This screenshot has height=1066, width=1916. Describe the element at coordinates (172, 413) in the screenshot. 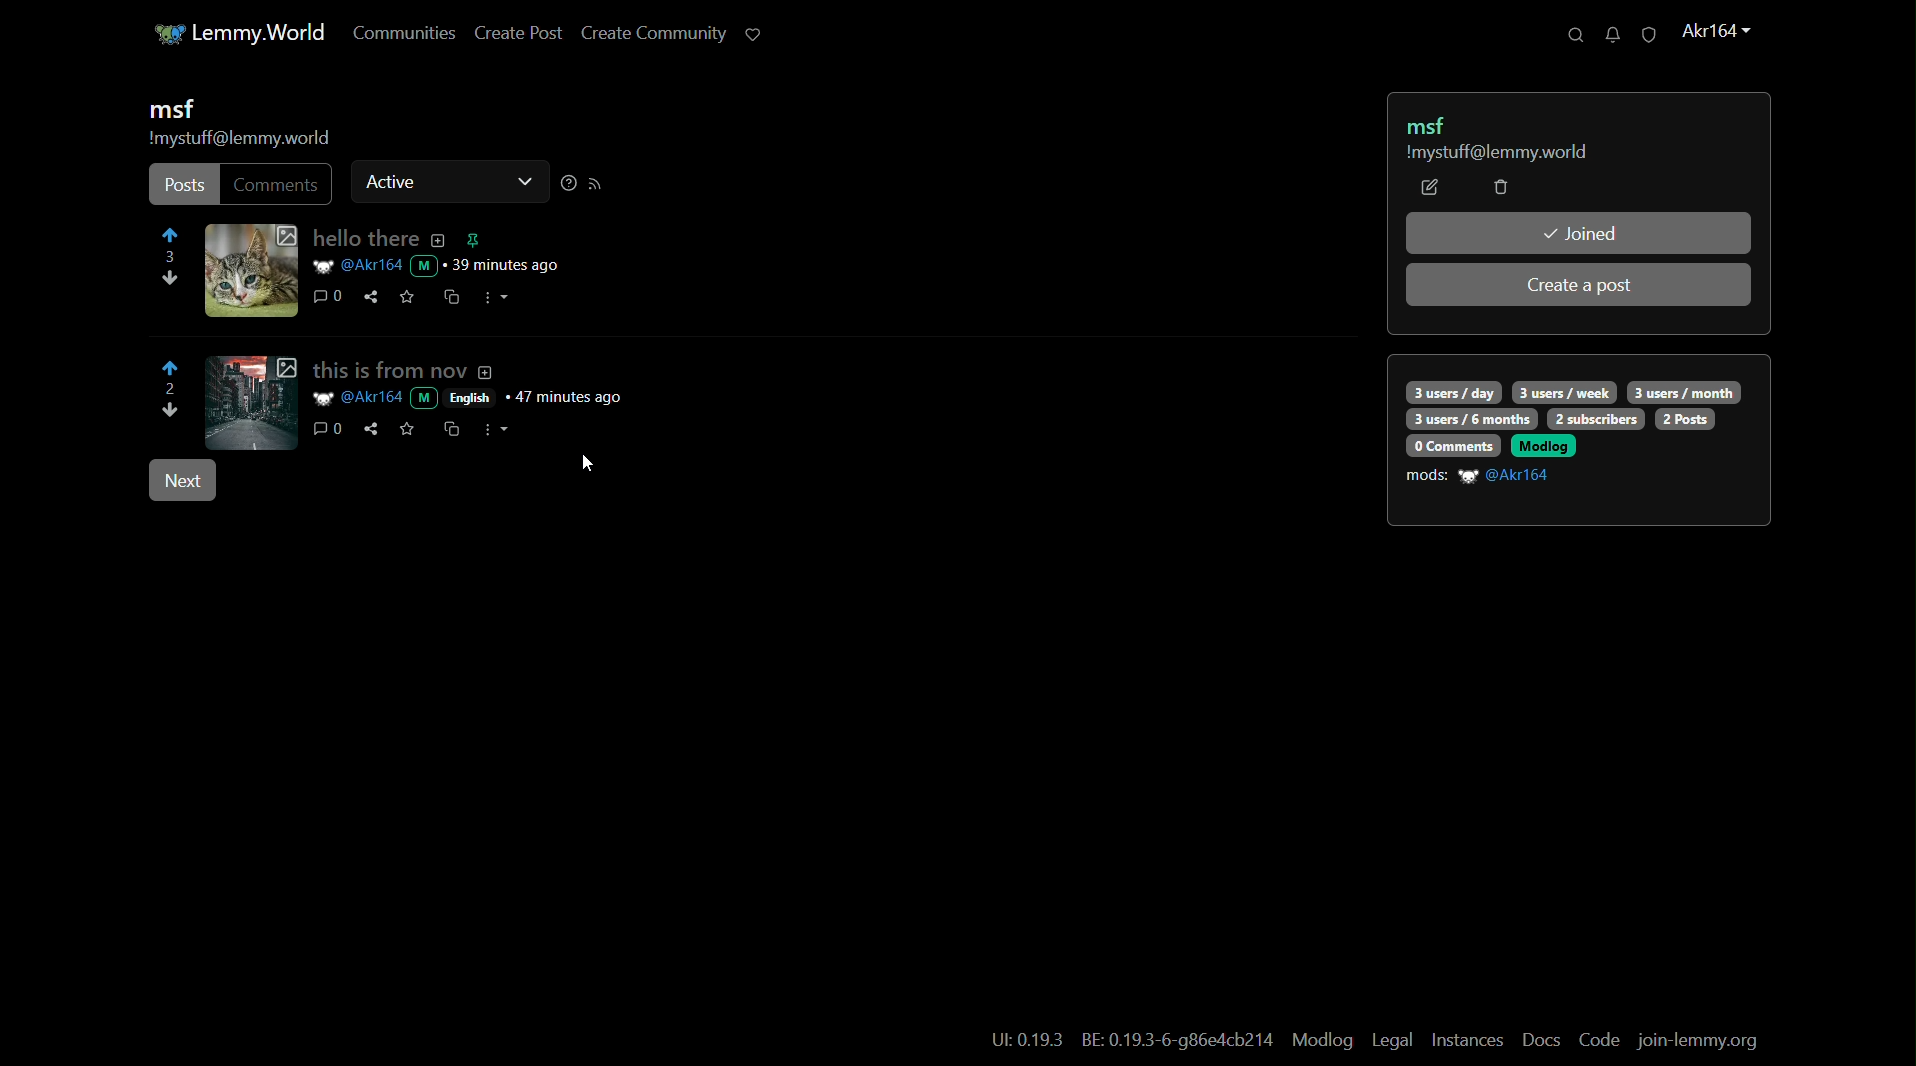

I see `downvote` at that location.